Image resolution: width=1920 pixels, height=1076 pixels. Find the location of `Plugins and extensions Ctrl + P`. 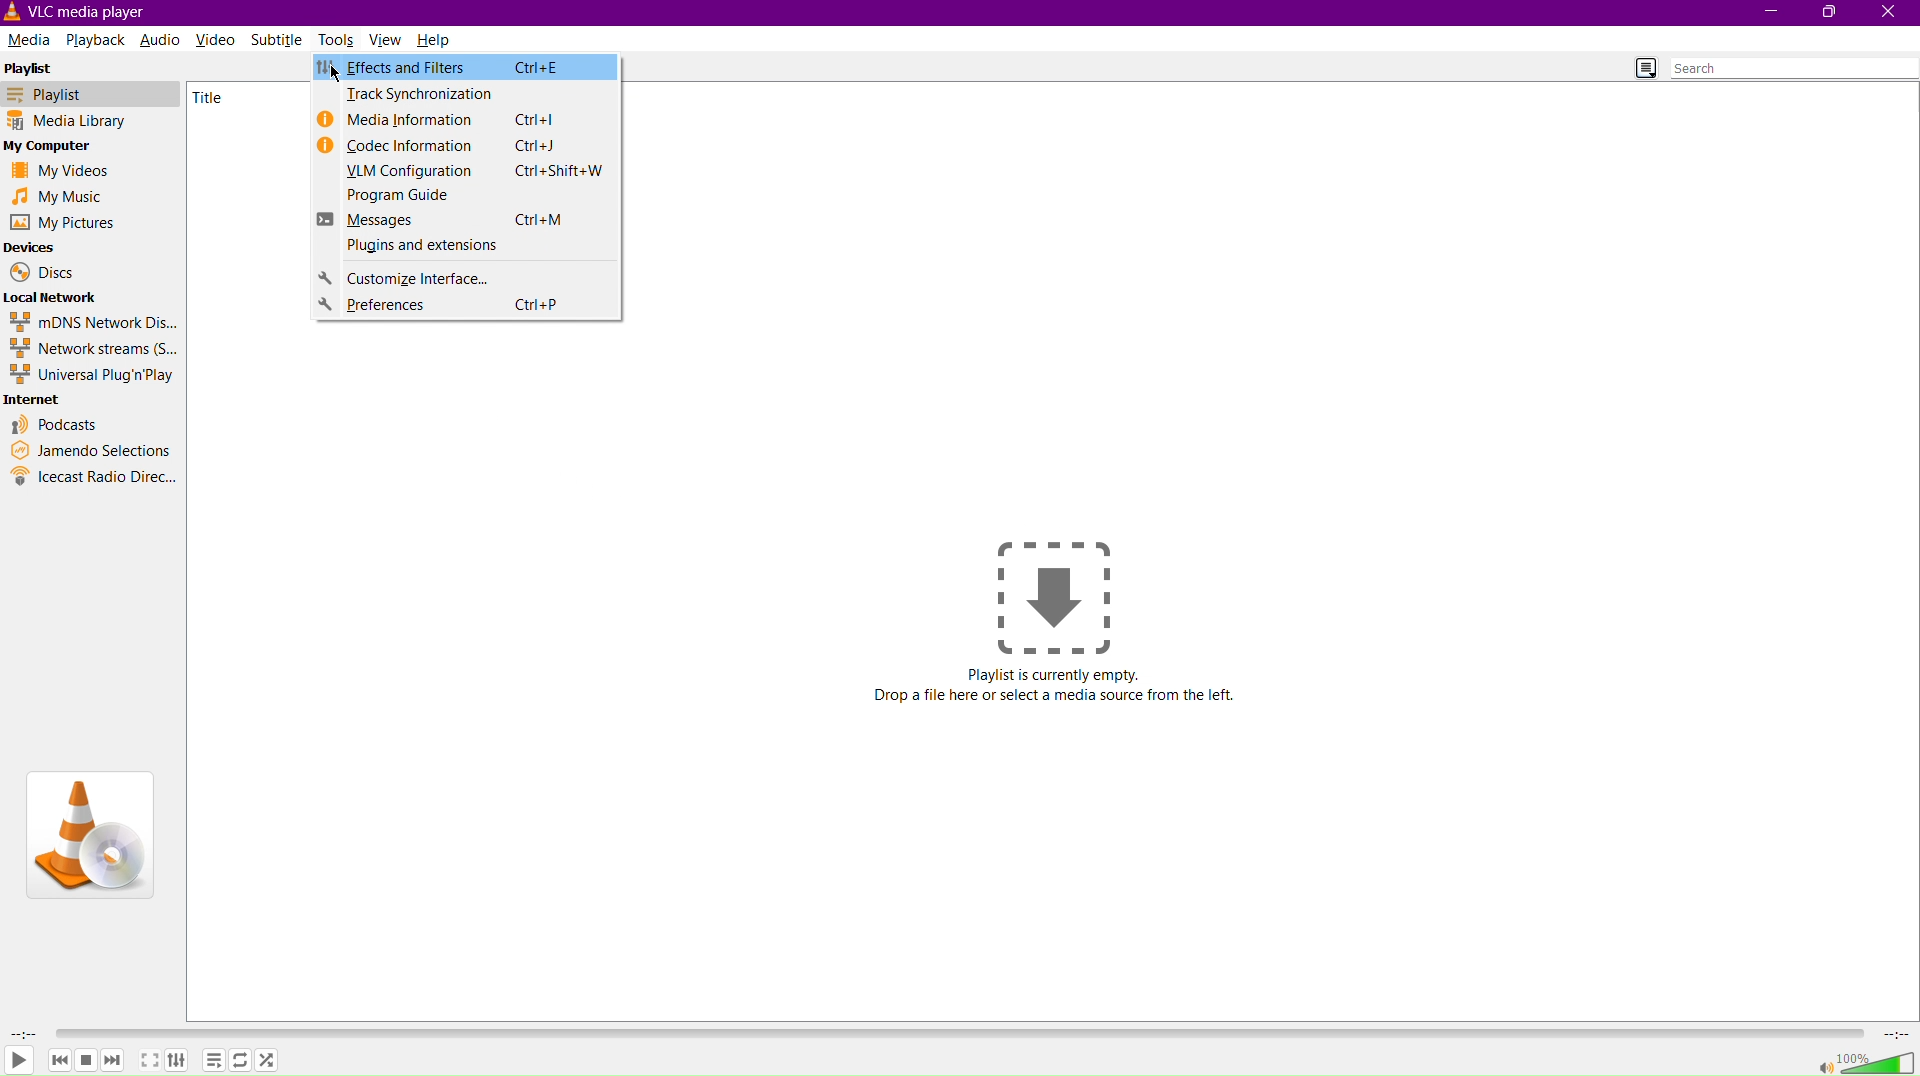

Plugins and extensions Ctrl + P is located at coordinates (463, 249).